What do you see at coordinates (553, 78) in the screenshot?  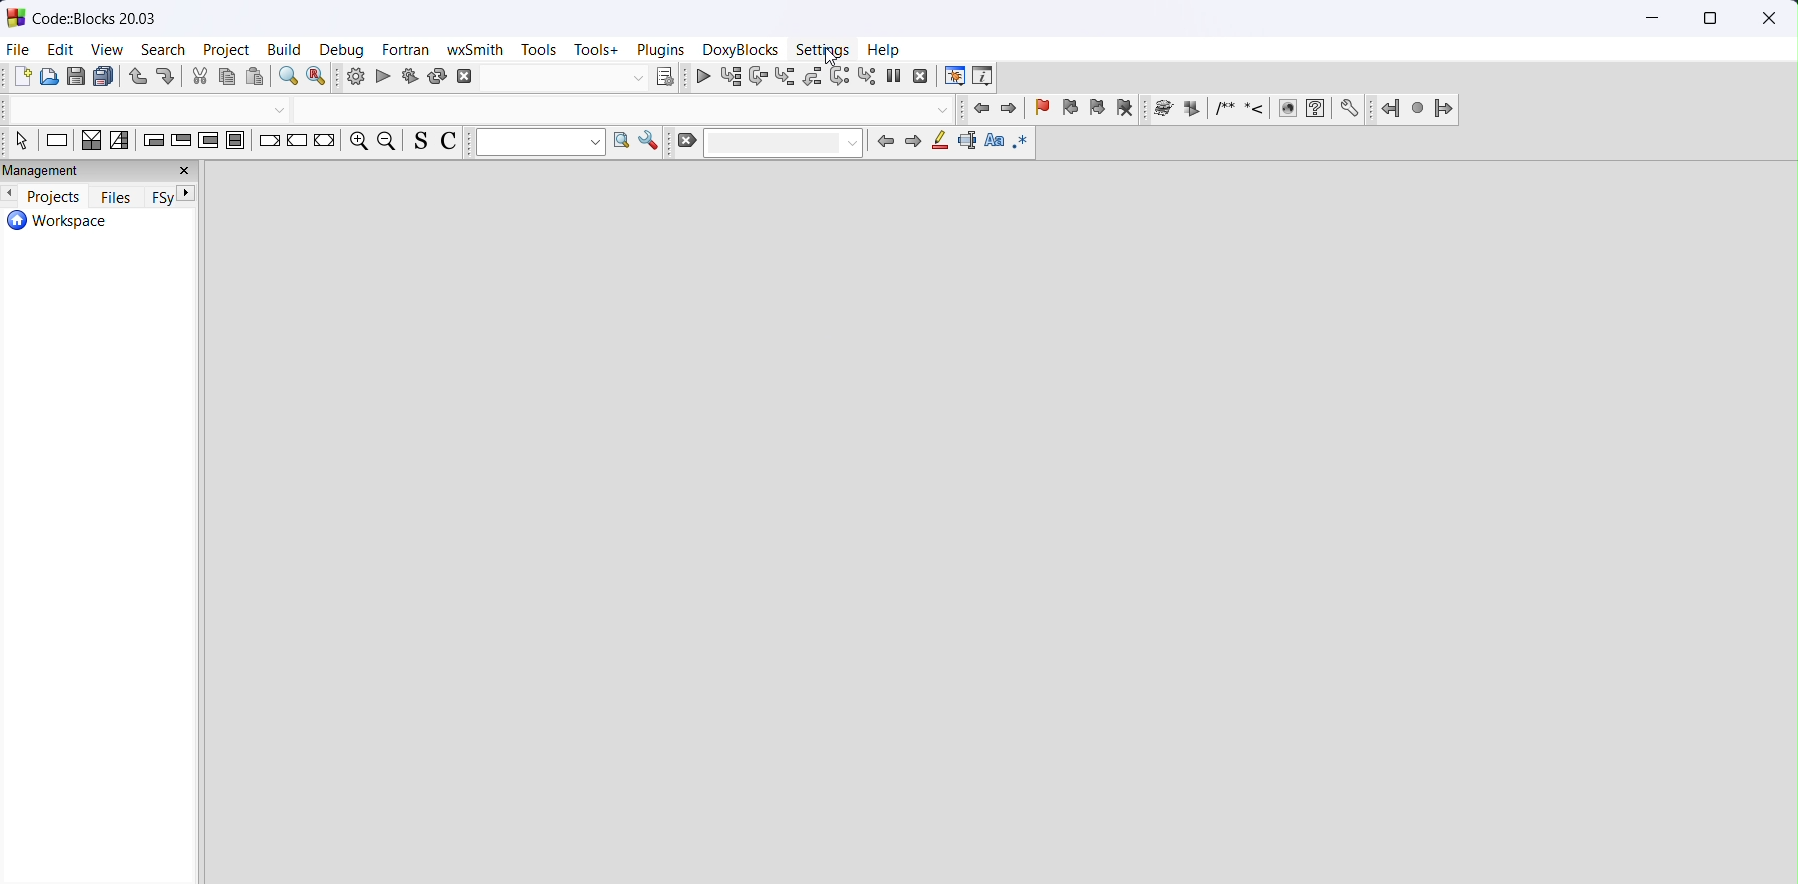 I see `abort` at bounding box center [553, 78].